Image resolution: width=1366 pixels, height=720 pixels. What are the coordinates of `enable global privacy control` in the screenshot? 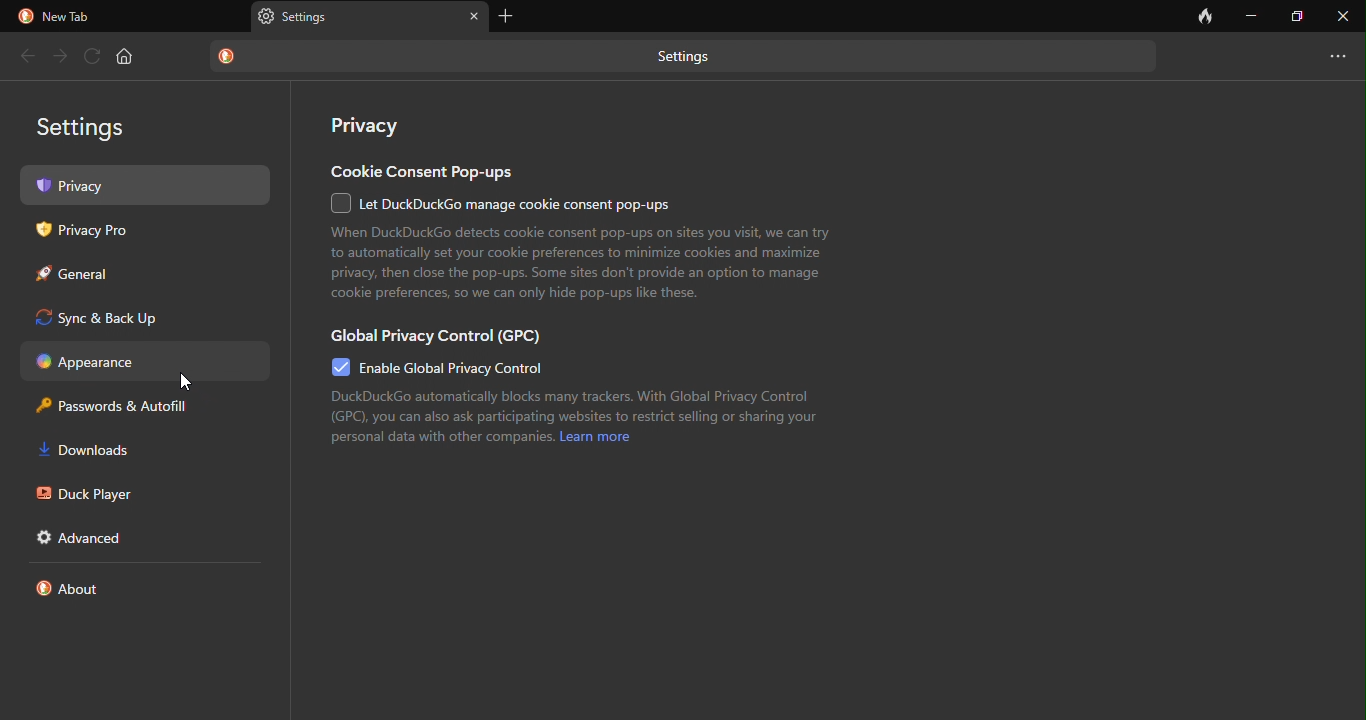 It's located at (447, 368).